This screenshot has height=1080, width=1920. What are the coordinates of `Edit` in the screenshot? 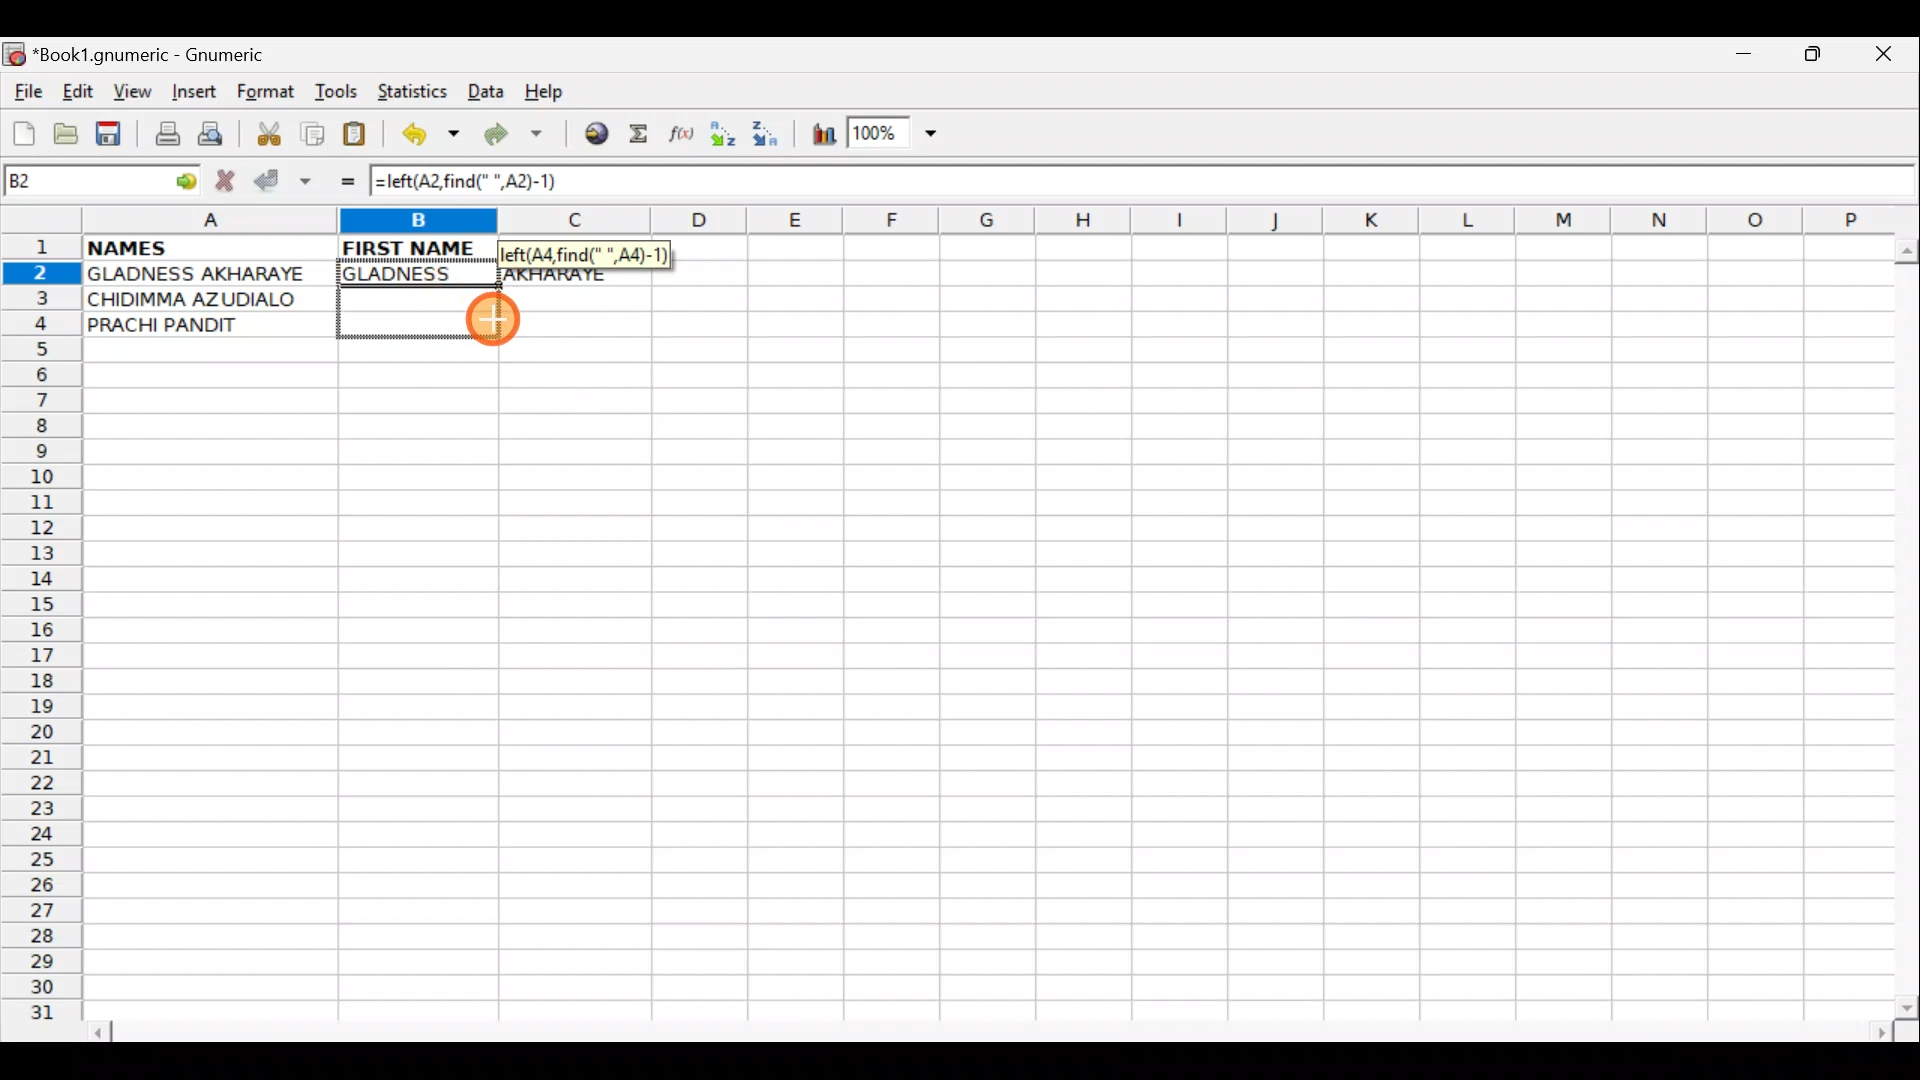 It's located at (77, 91).